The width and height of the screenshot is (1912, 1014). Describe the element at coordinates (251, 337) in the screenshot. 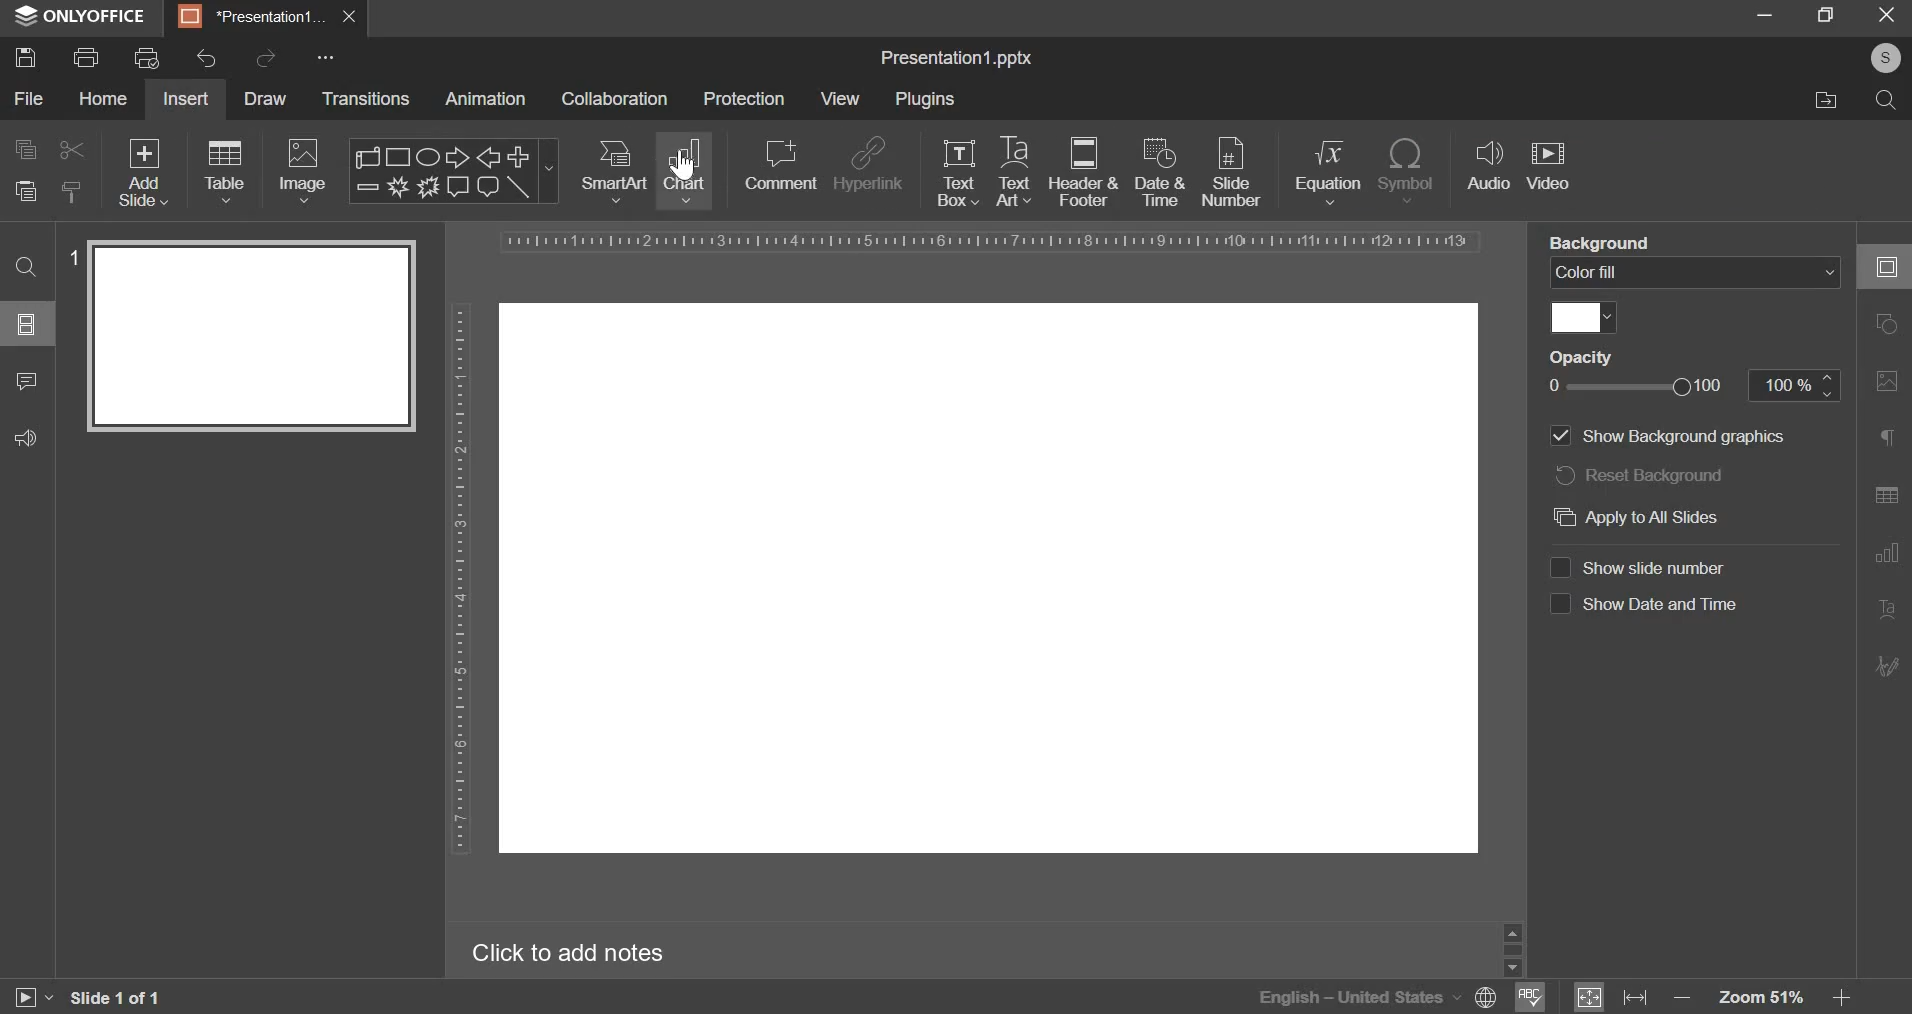

I see `slide preview` at that location.